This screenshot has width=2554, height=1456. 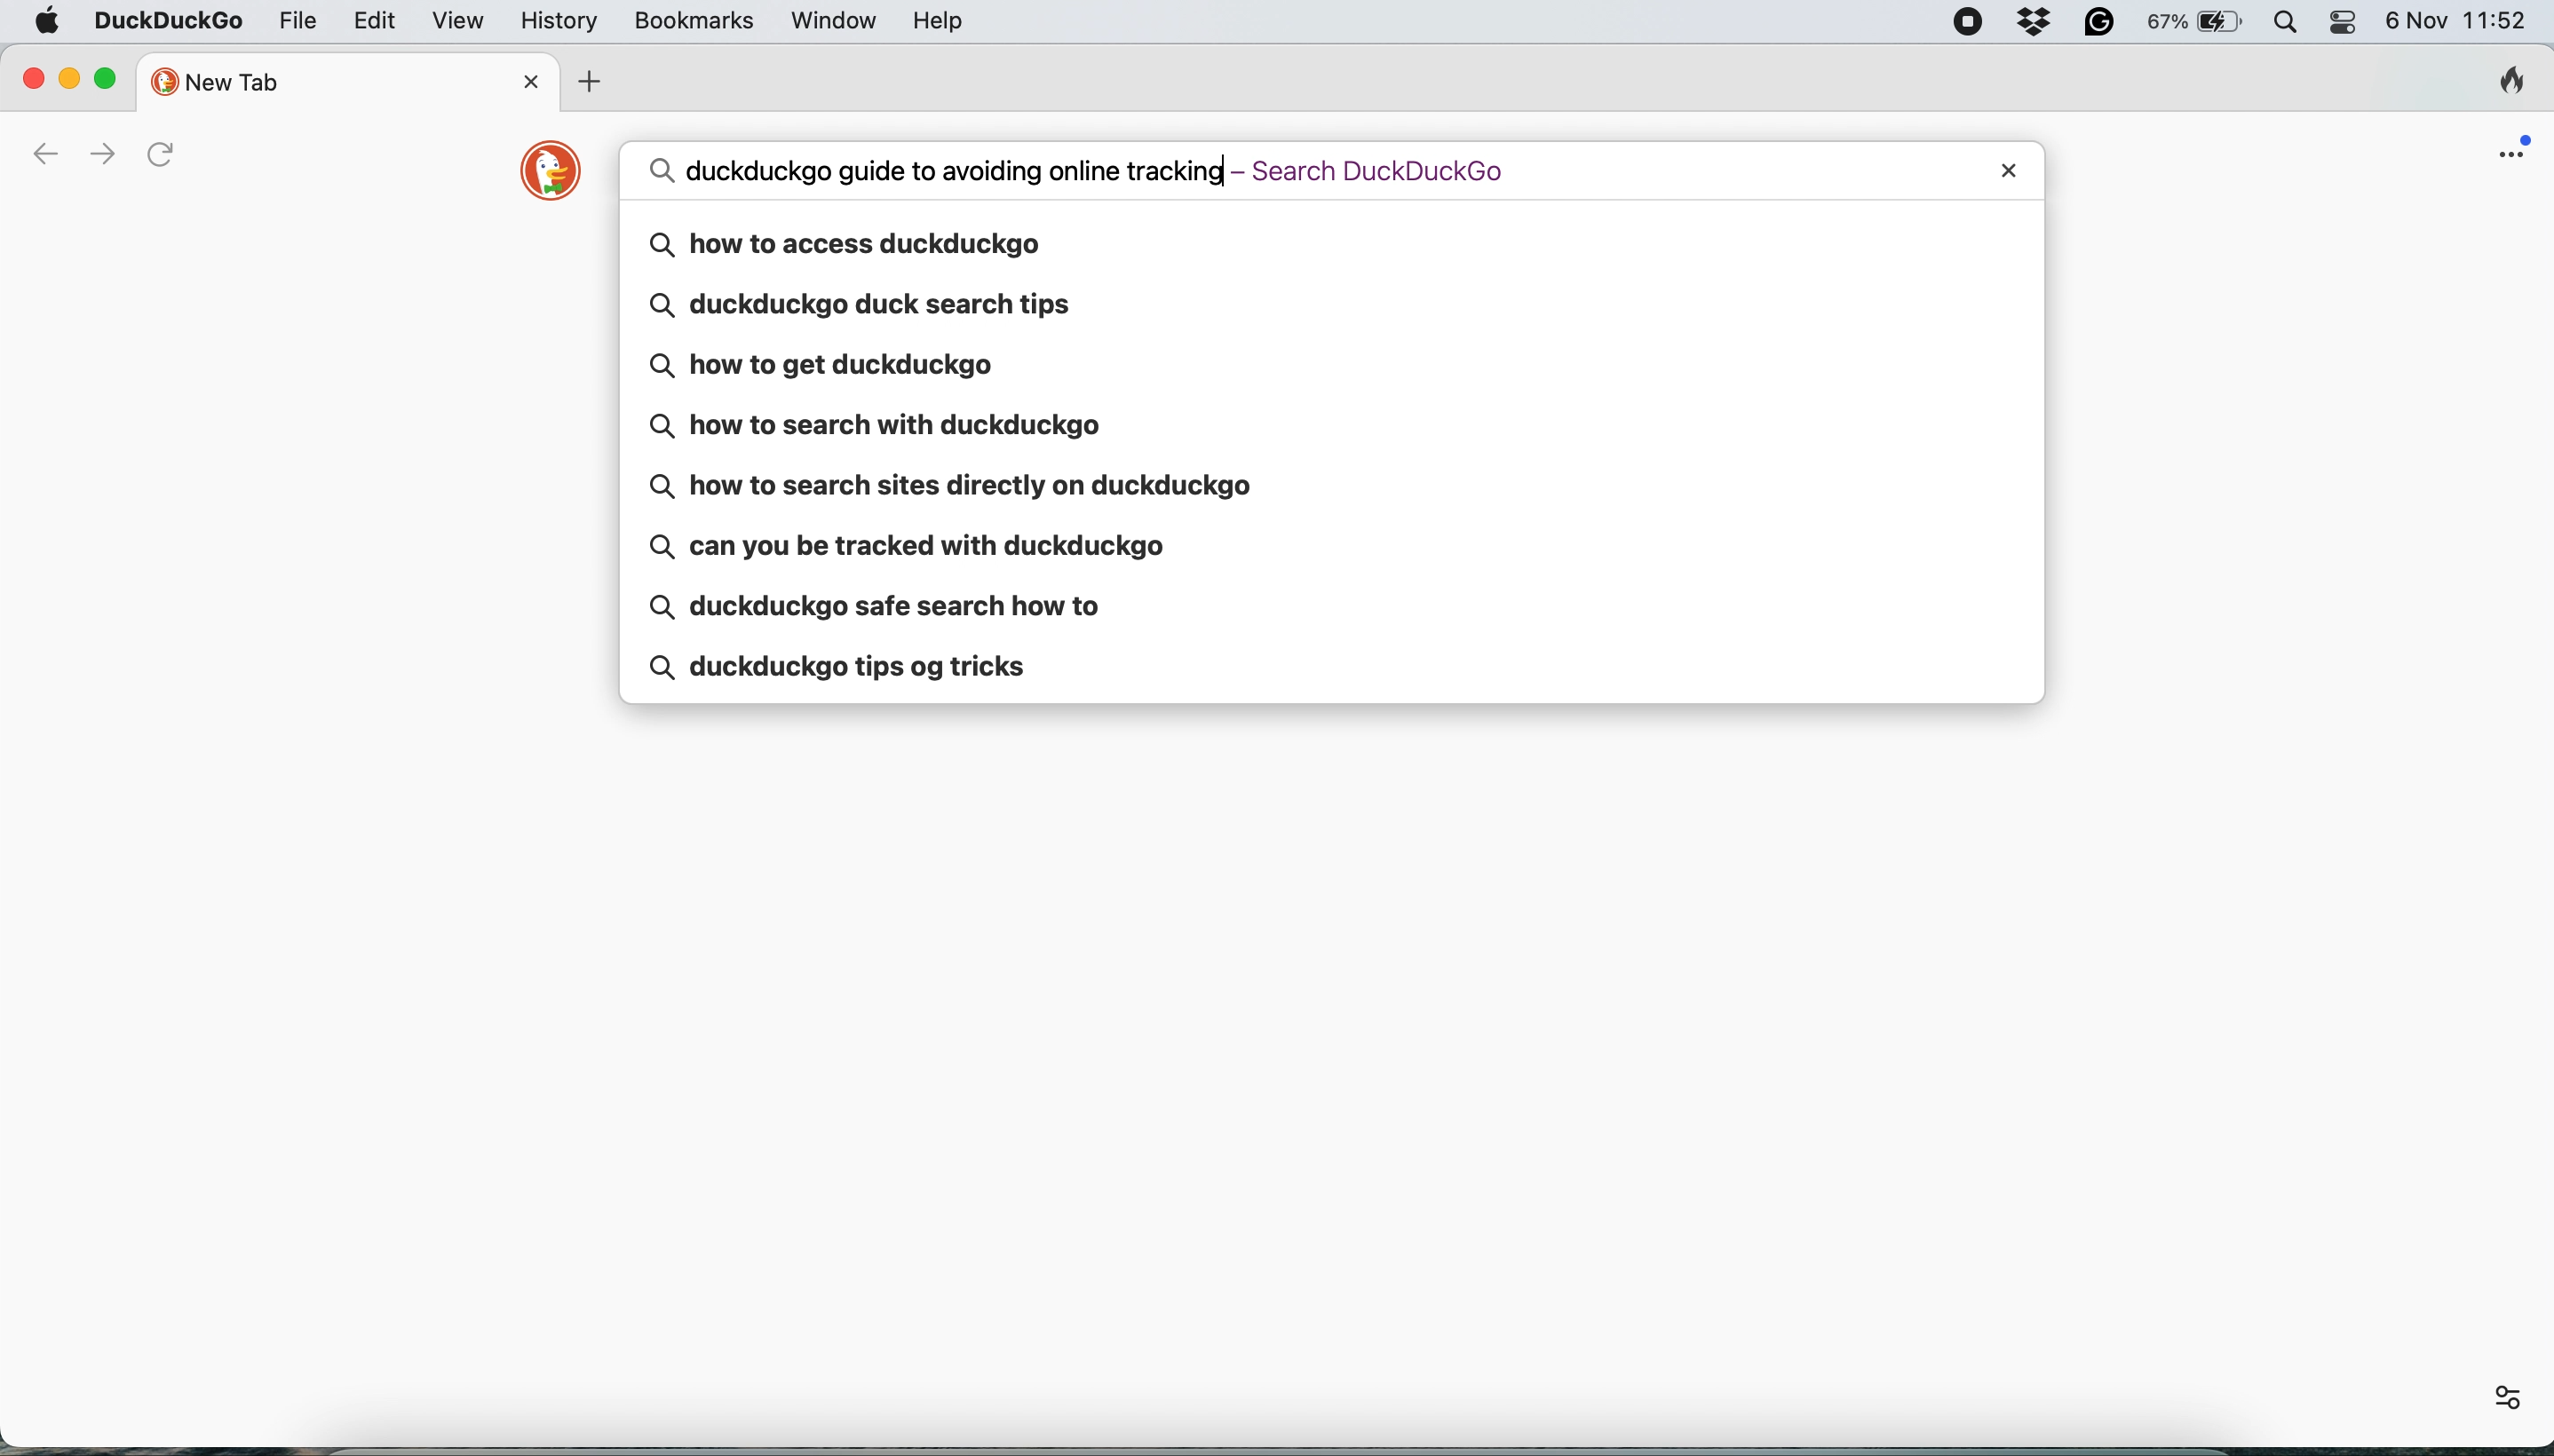 I want to click on file, so click(x=293, y=22).